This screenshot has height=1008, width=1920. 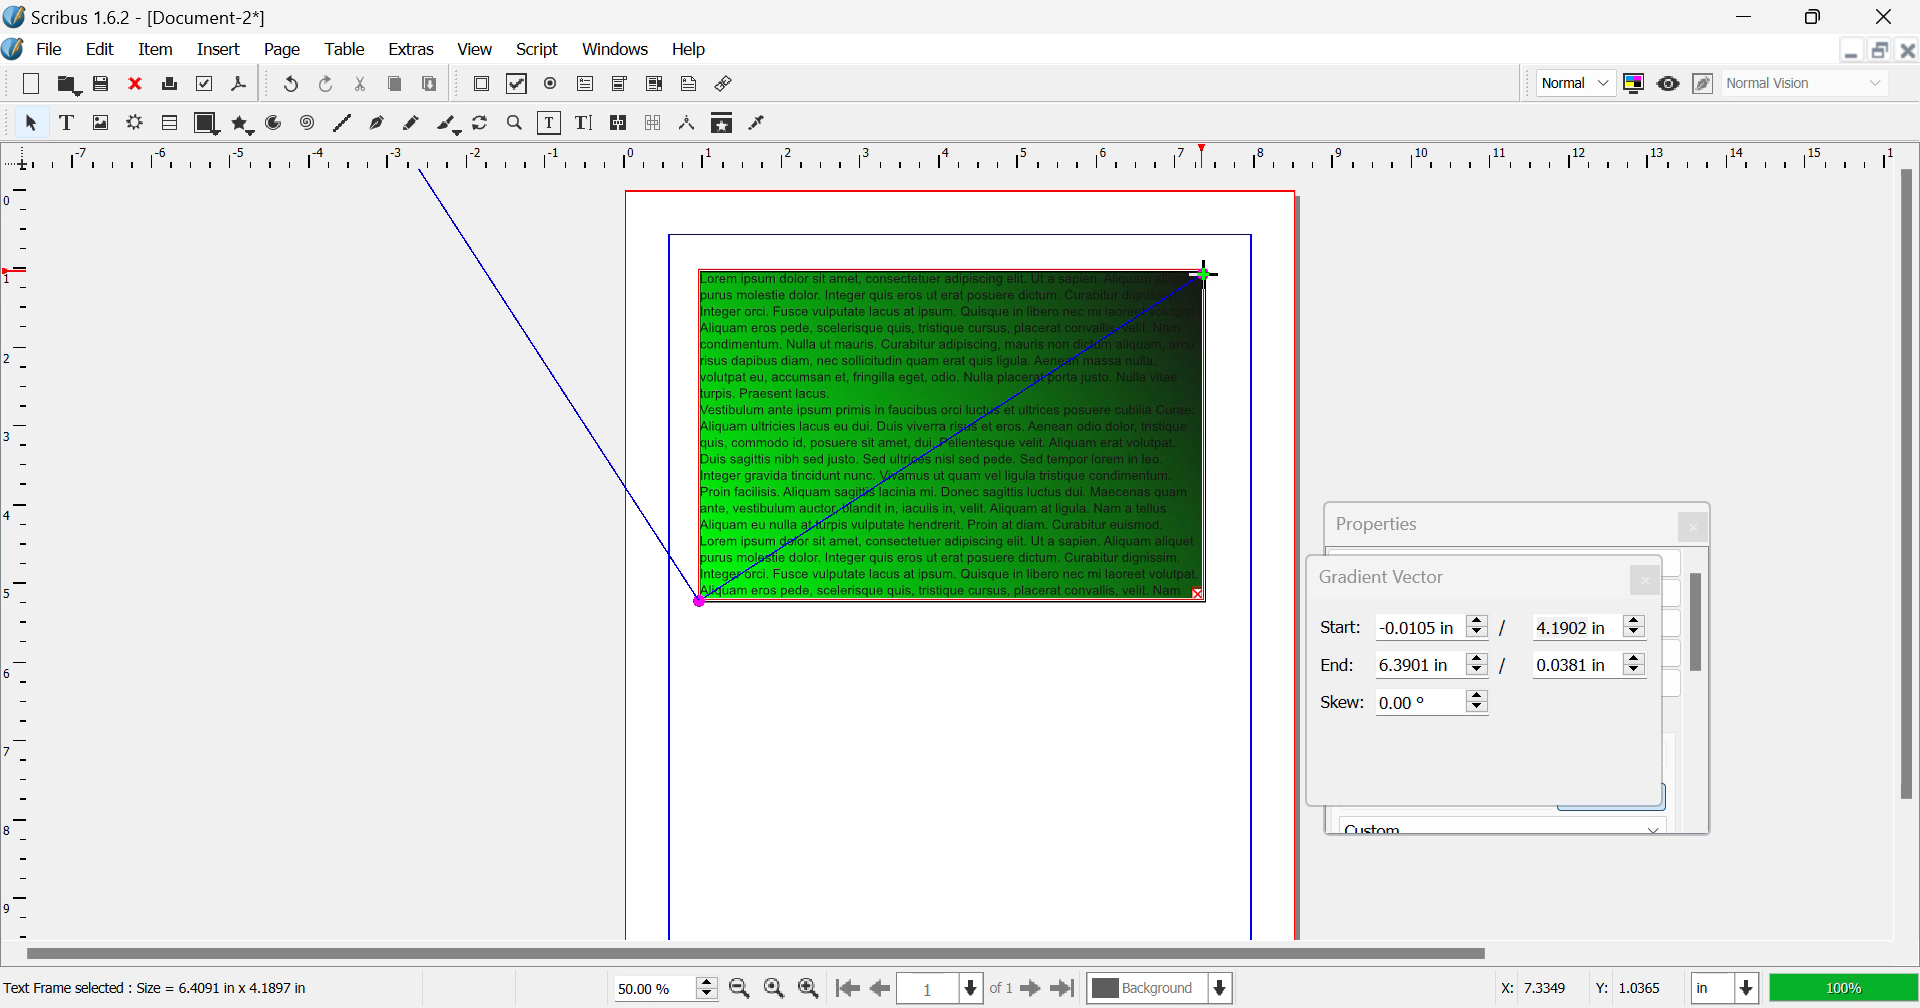 I want to click on Pdf Radio Button, so click(x=551, y=86).